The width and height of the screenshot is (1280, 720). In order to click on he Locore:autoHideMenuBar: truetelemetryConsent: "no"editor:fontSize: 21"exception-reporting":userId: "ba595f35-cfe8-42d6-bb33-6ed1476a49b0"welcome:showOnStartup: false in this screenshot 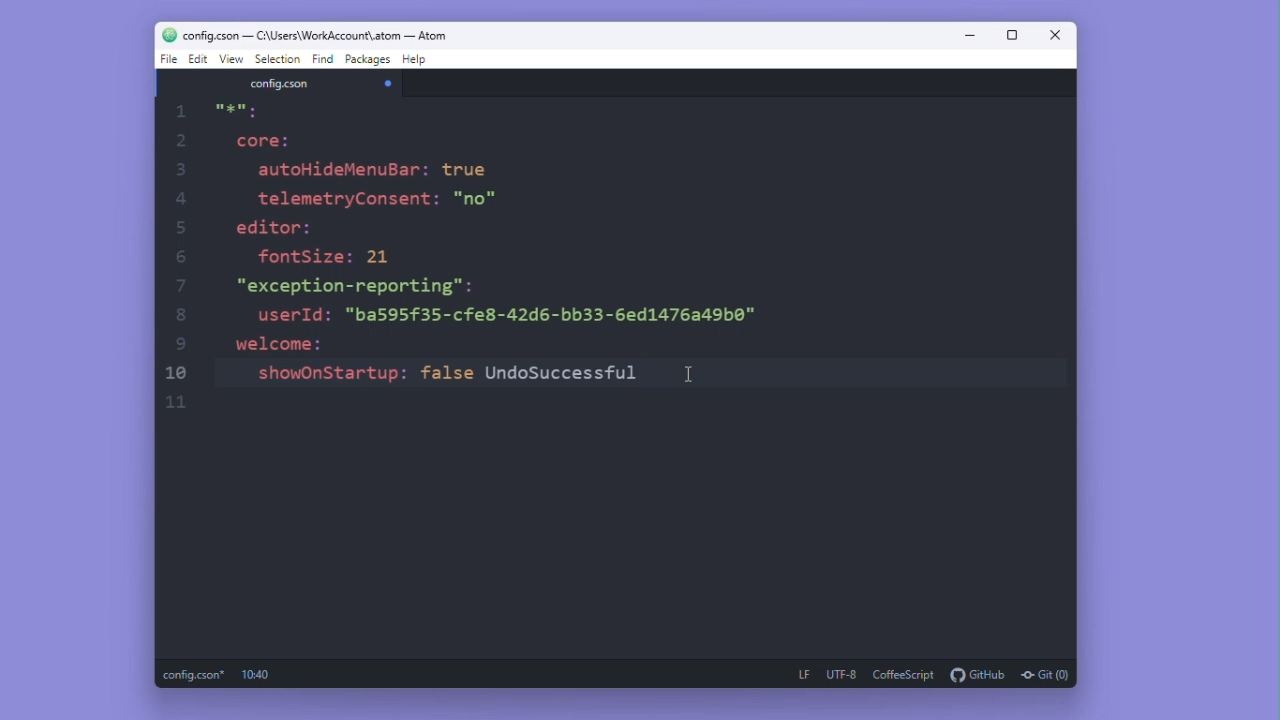, I will do `click(464, 259)`.